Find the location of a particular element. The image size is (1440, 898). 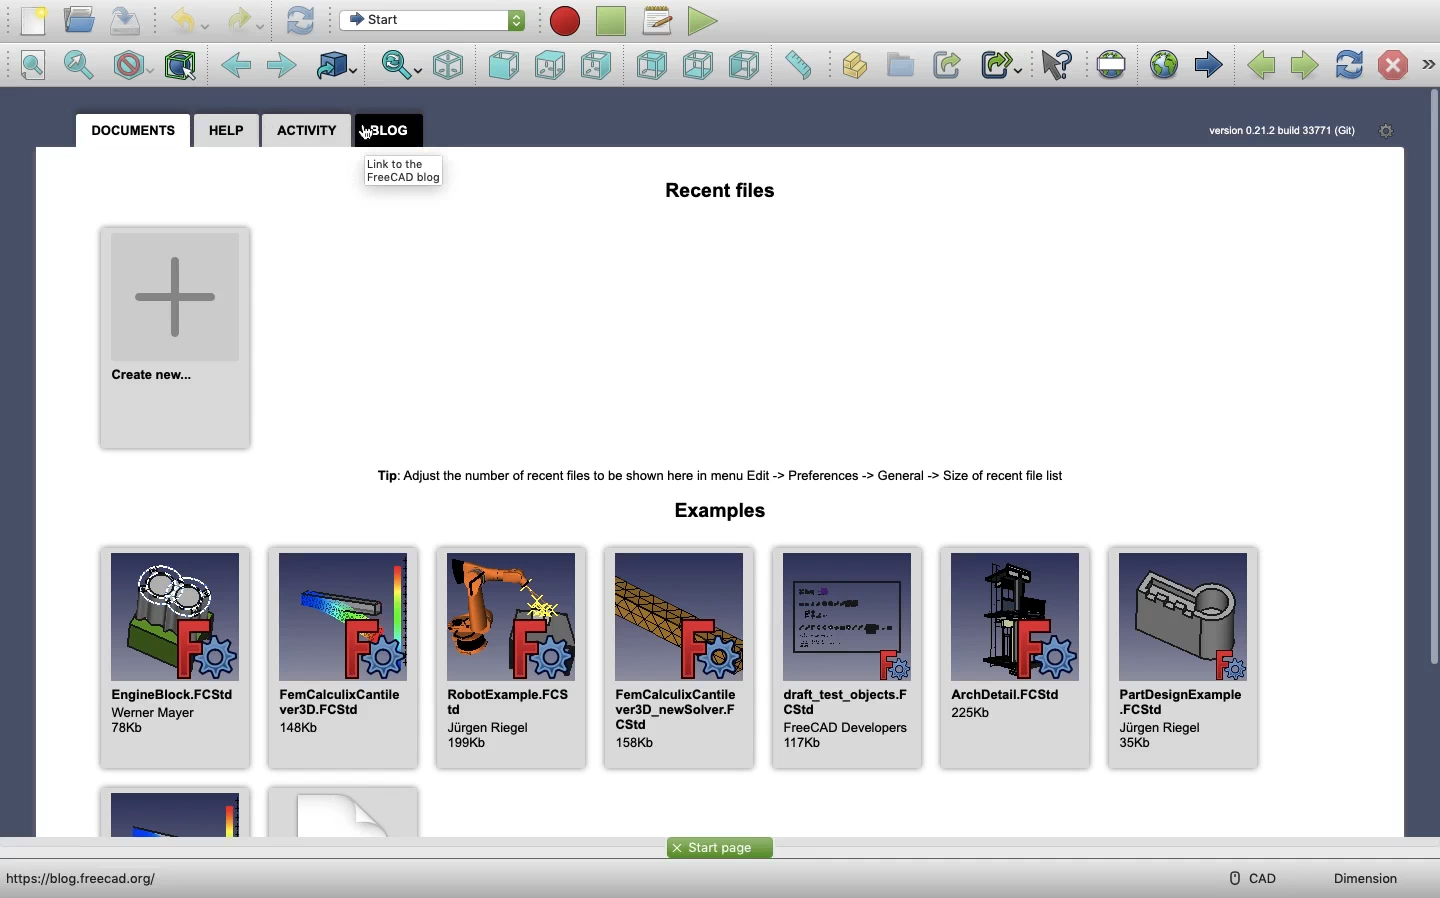

Refresh is located at coordinates (1348, 65).